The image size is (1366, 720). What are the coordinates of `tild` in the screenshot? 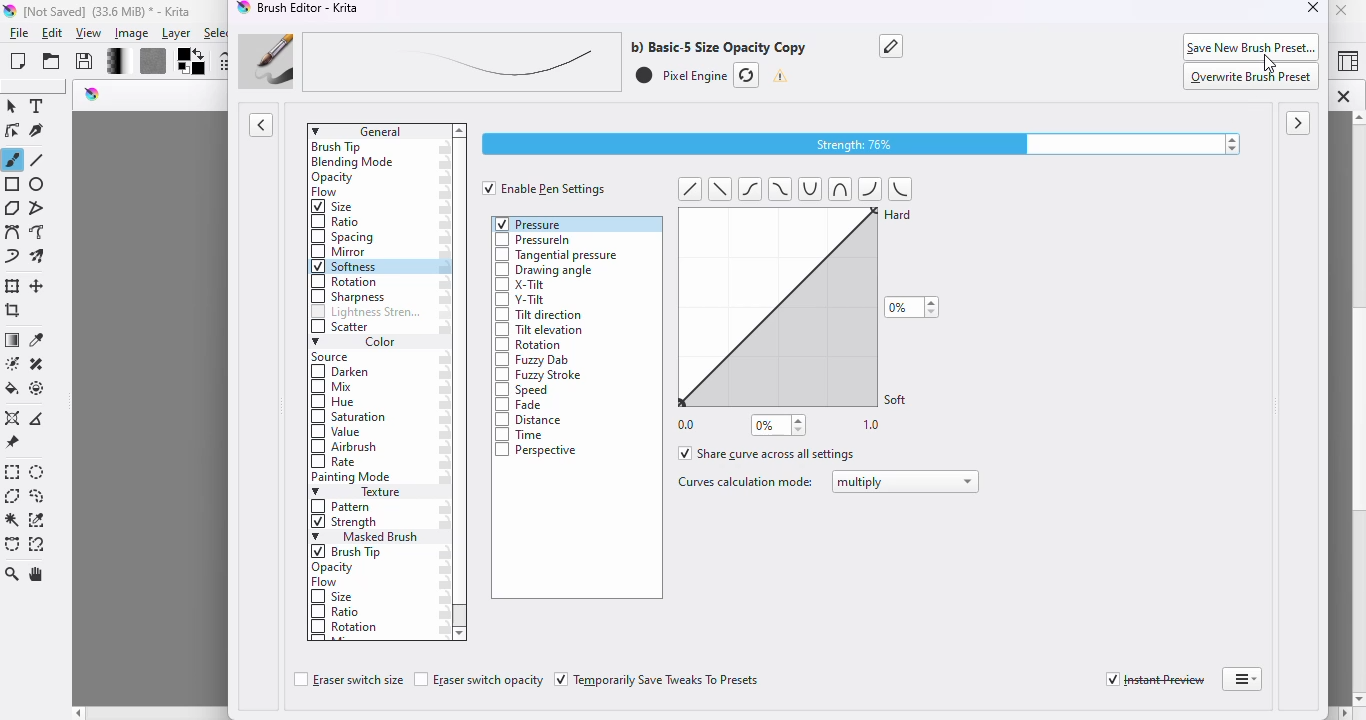 It's located at (777, 188).